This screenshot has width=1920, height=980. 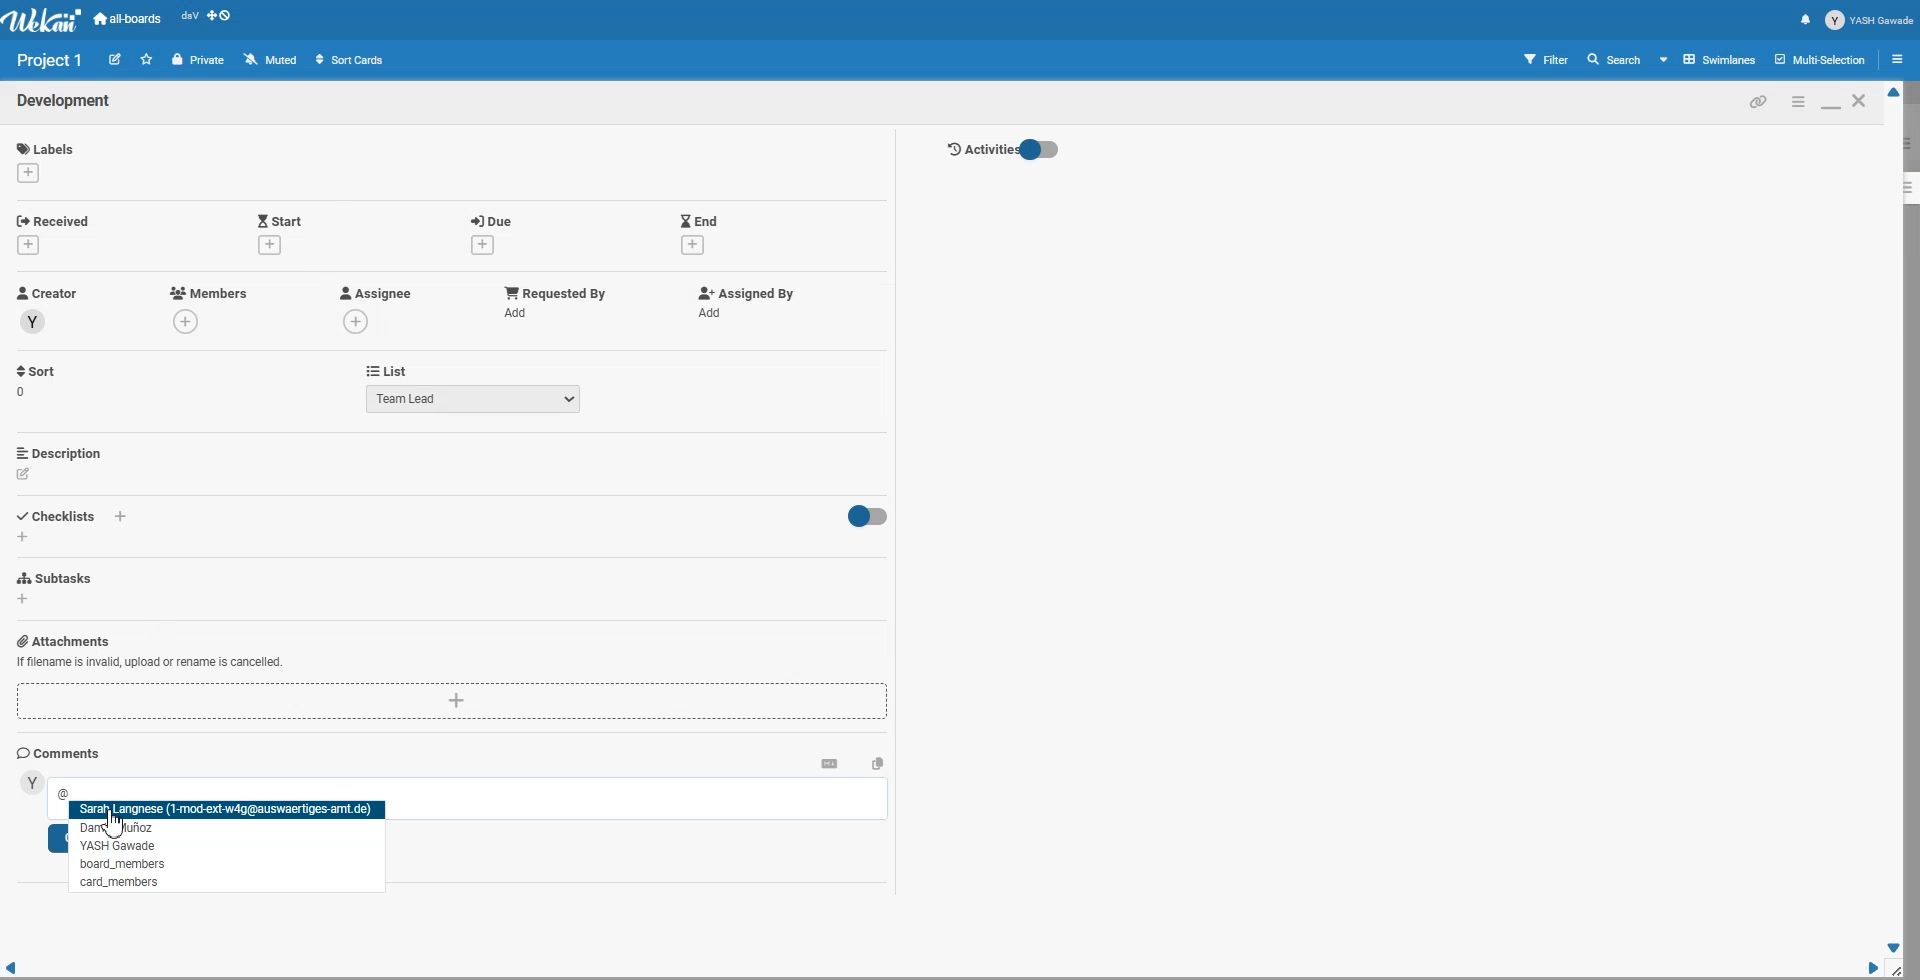 I want to click on Add Received, so click(x=58, y=219).